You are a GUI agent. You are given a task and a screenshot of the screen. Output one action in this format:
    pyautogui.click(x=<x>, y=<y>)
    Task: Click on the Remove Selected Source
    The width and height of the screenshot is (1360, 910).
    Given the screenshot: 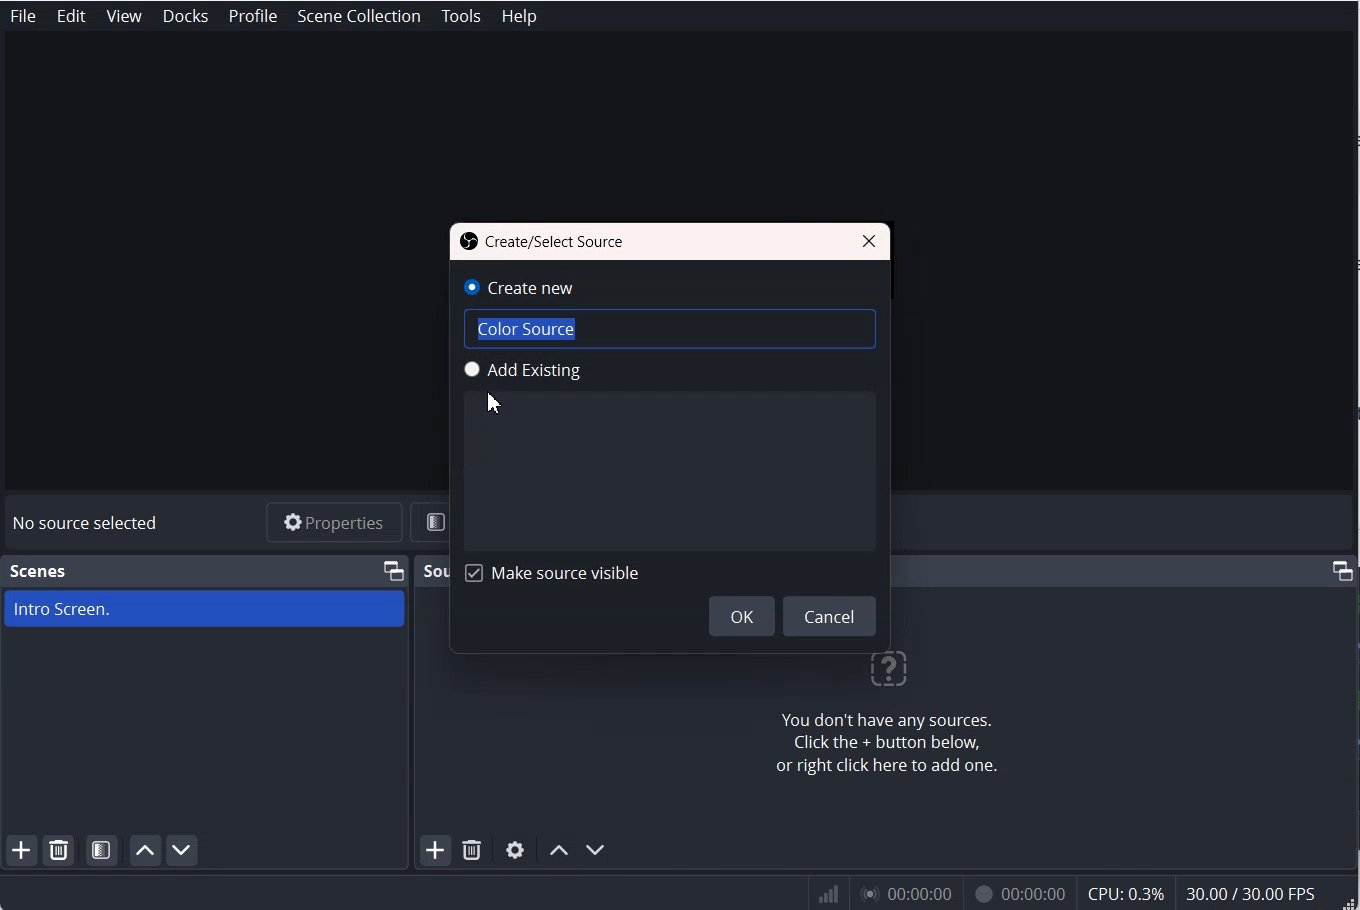 What is the action you would take?
    pyautogui.click(x=472, y=851)
    